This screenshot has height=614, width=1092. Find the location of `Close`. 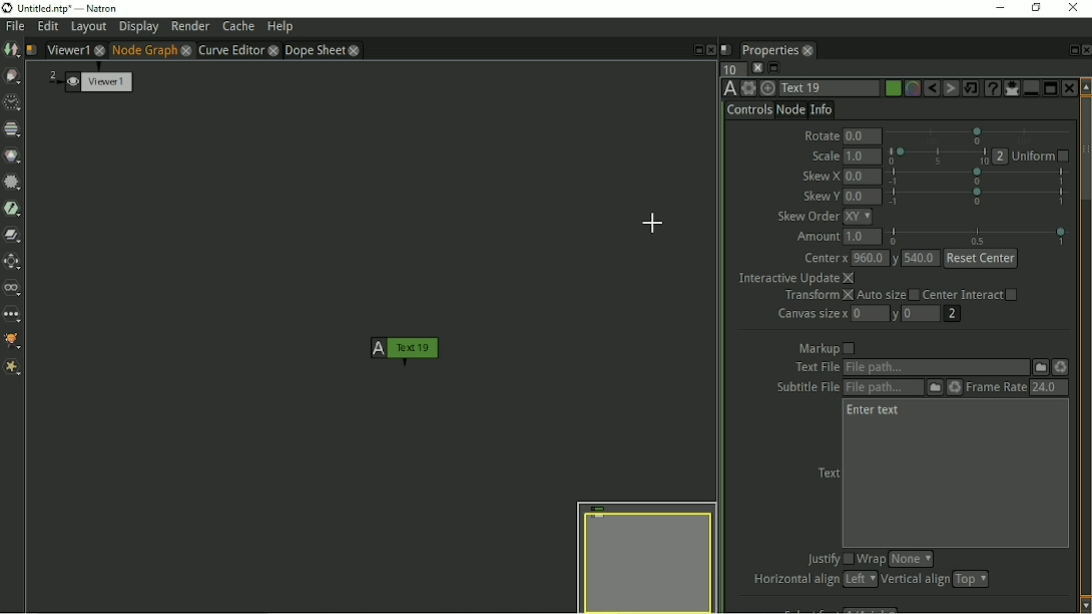

Close is located at coordinates (1069, 88).